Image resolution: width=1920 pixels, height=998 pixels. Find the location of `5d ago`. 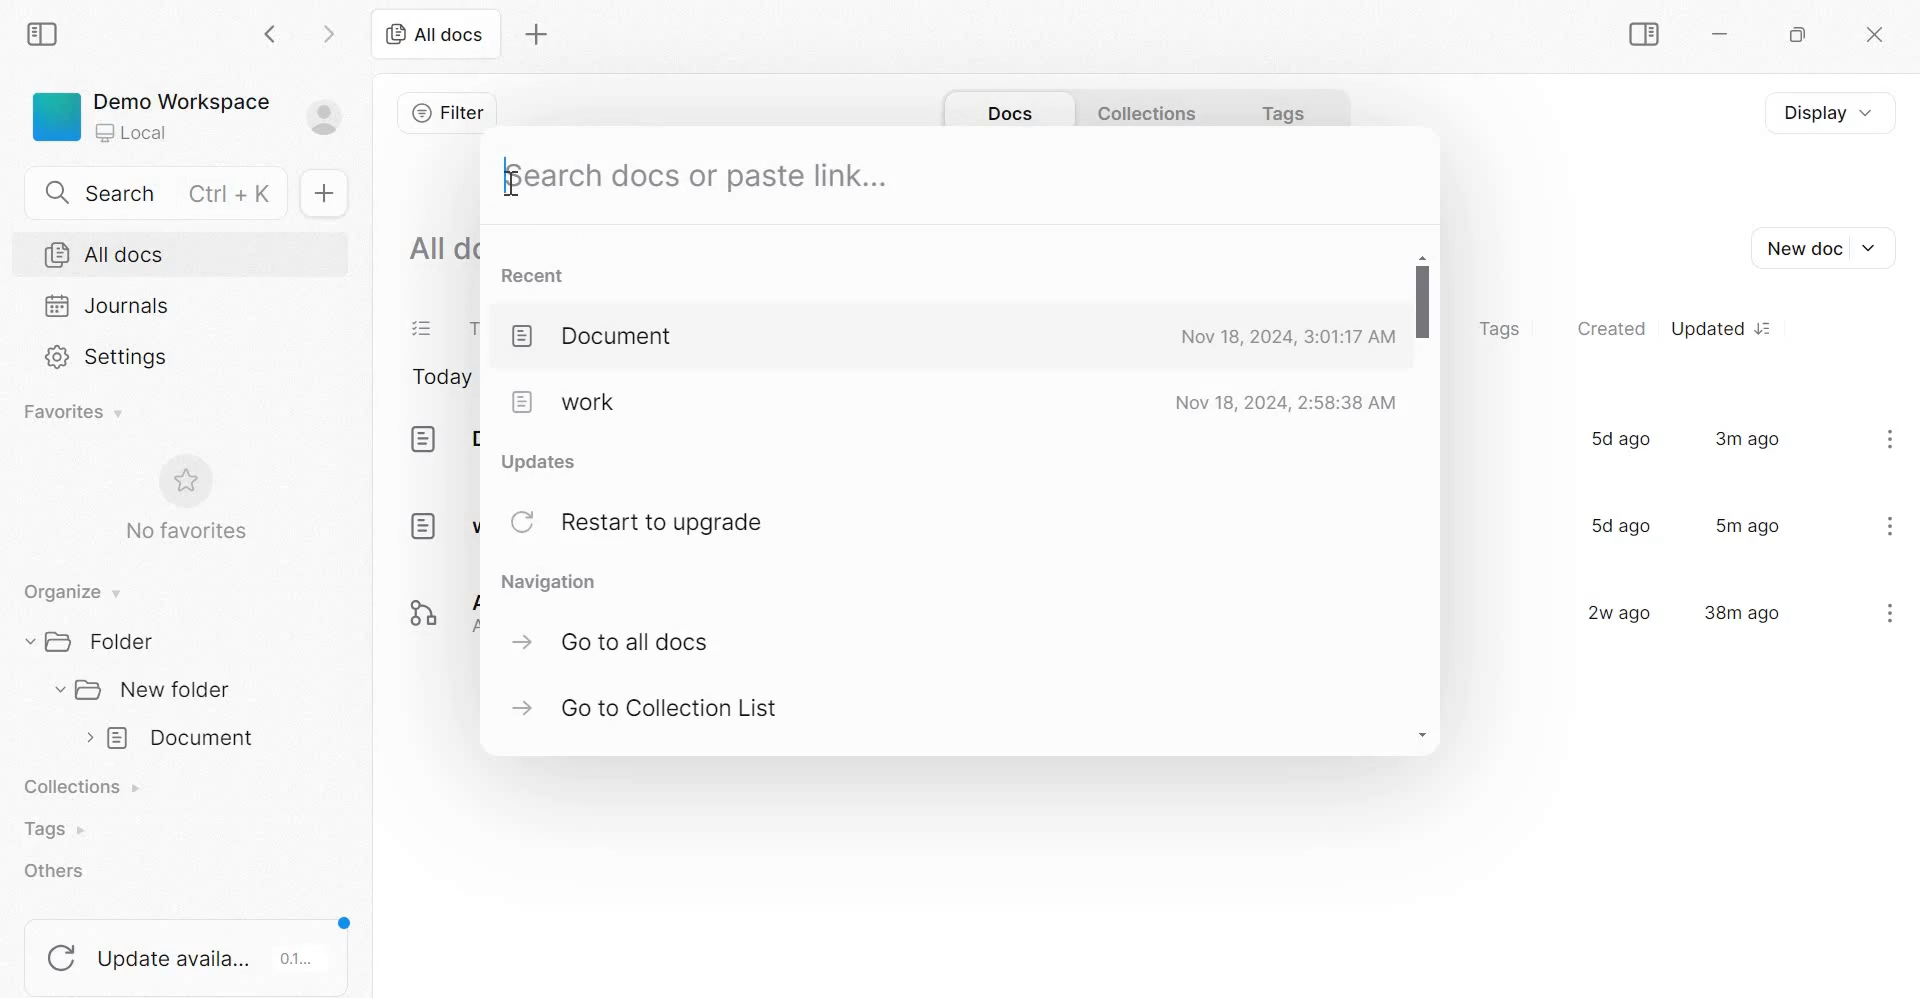

5d ago is located at coordinates (1619, 438).